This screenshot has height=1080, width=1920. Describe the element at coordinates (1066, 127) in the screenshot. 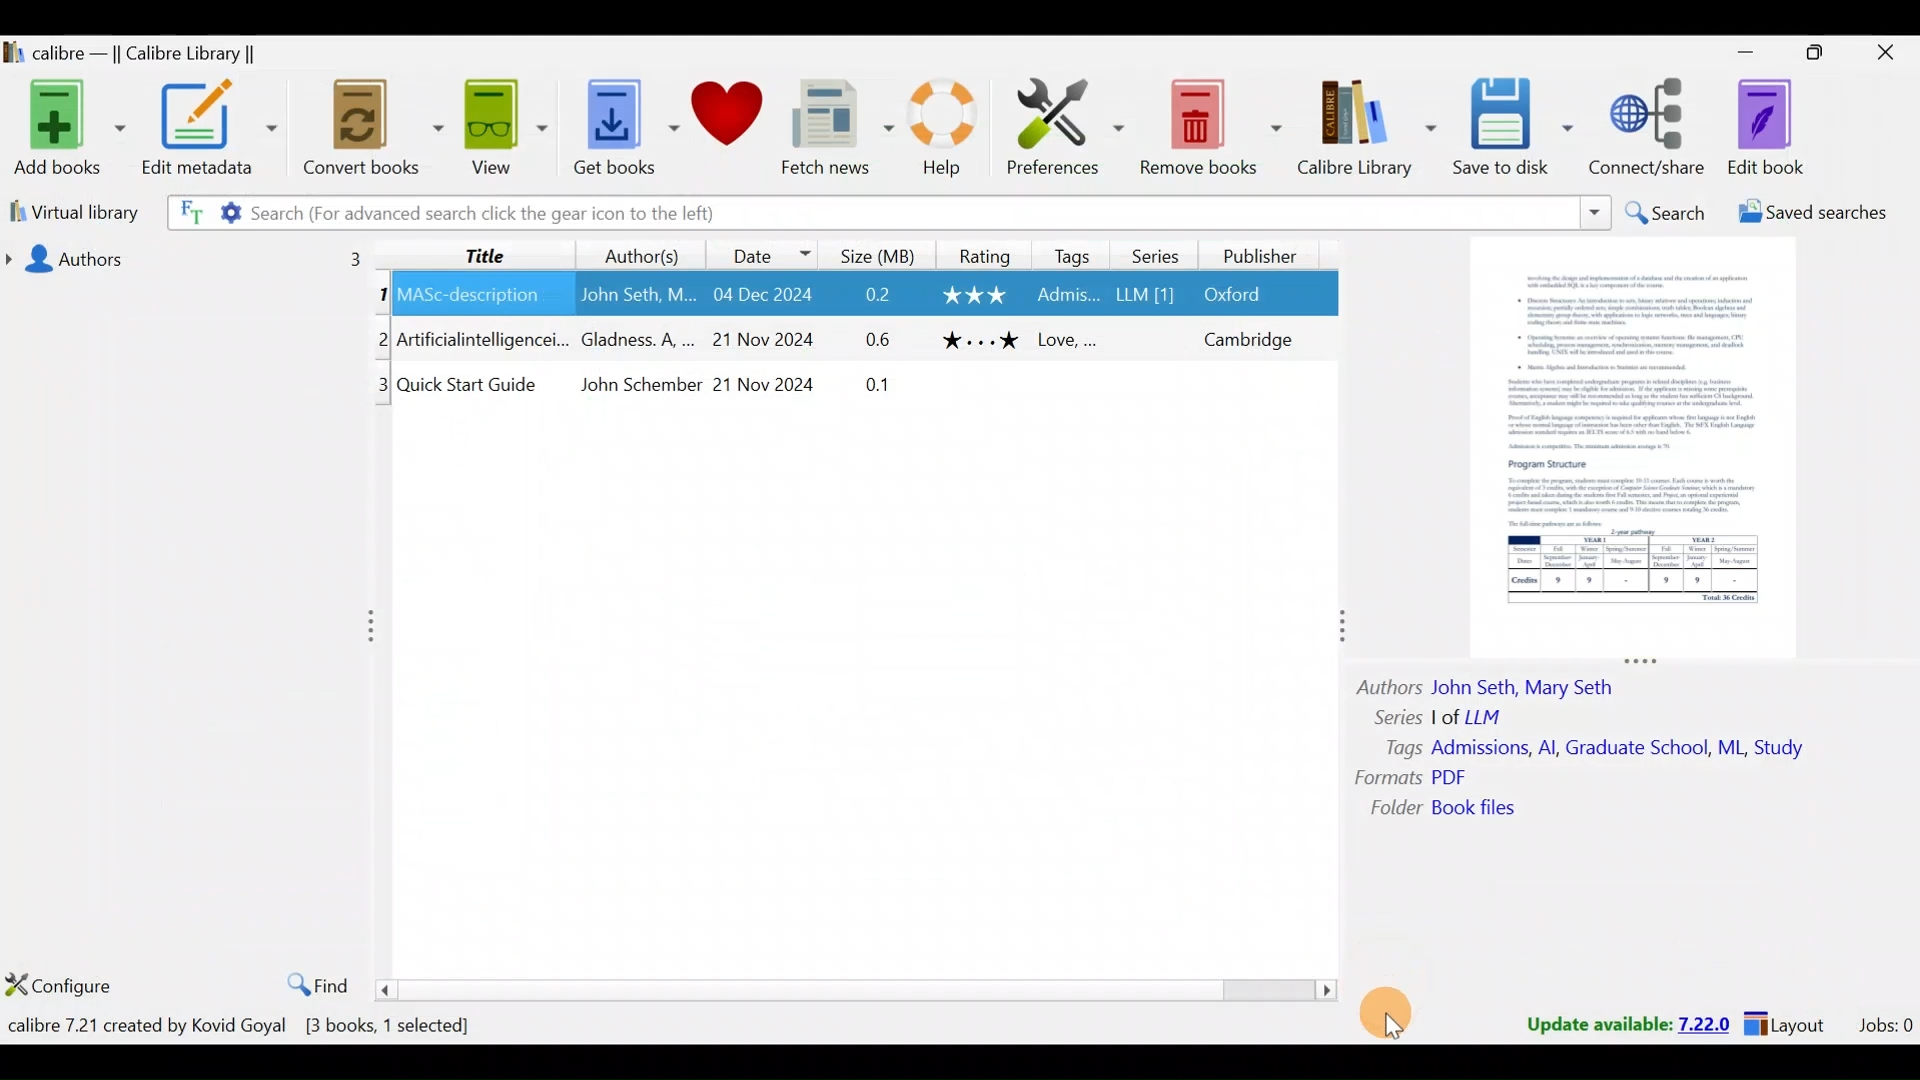

I see `Preferences` at that location.